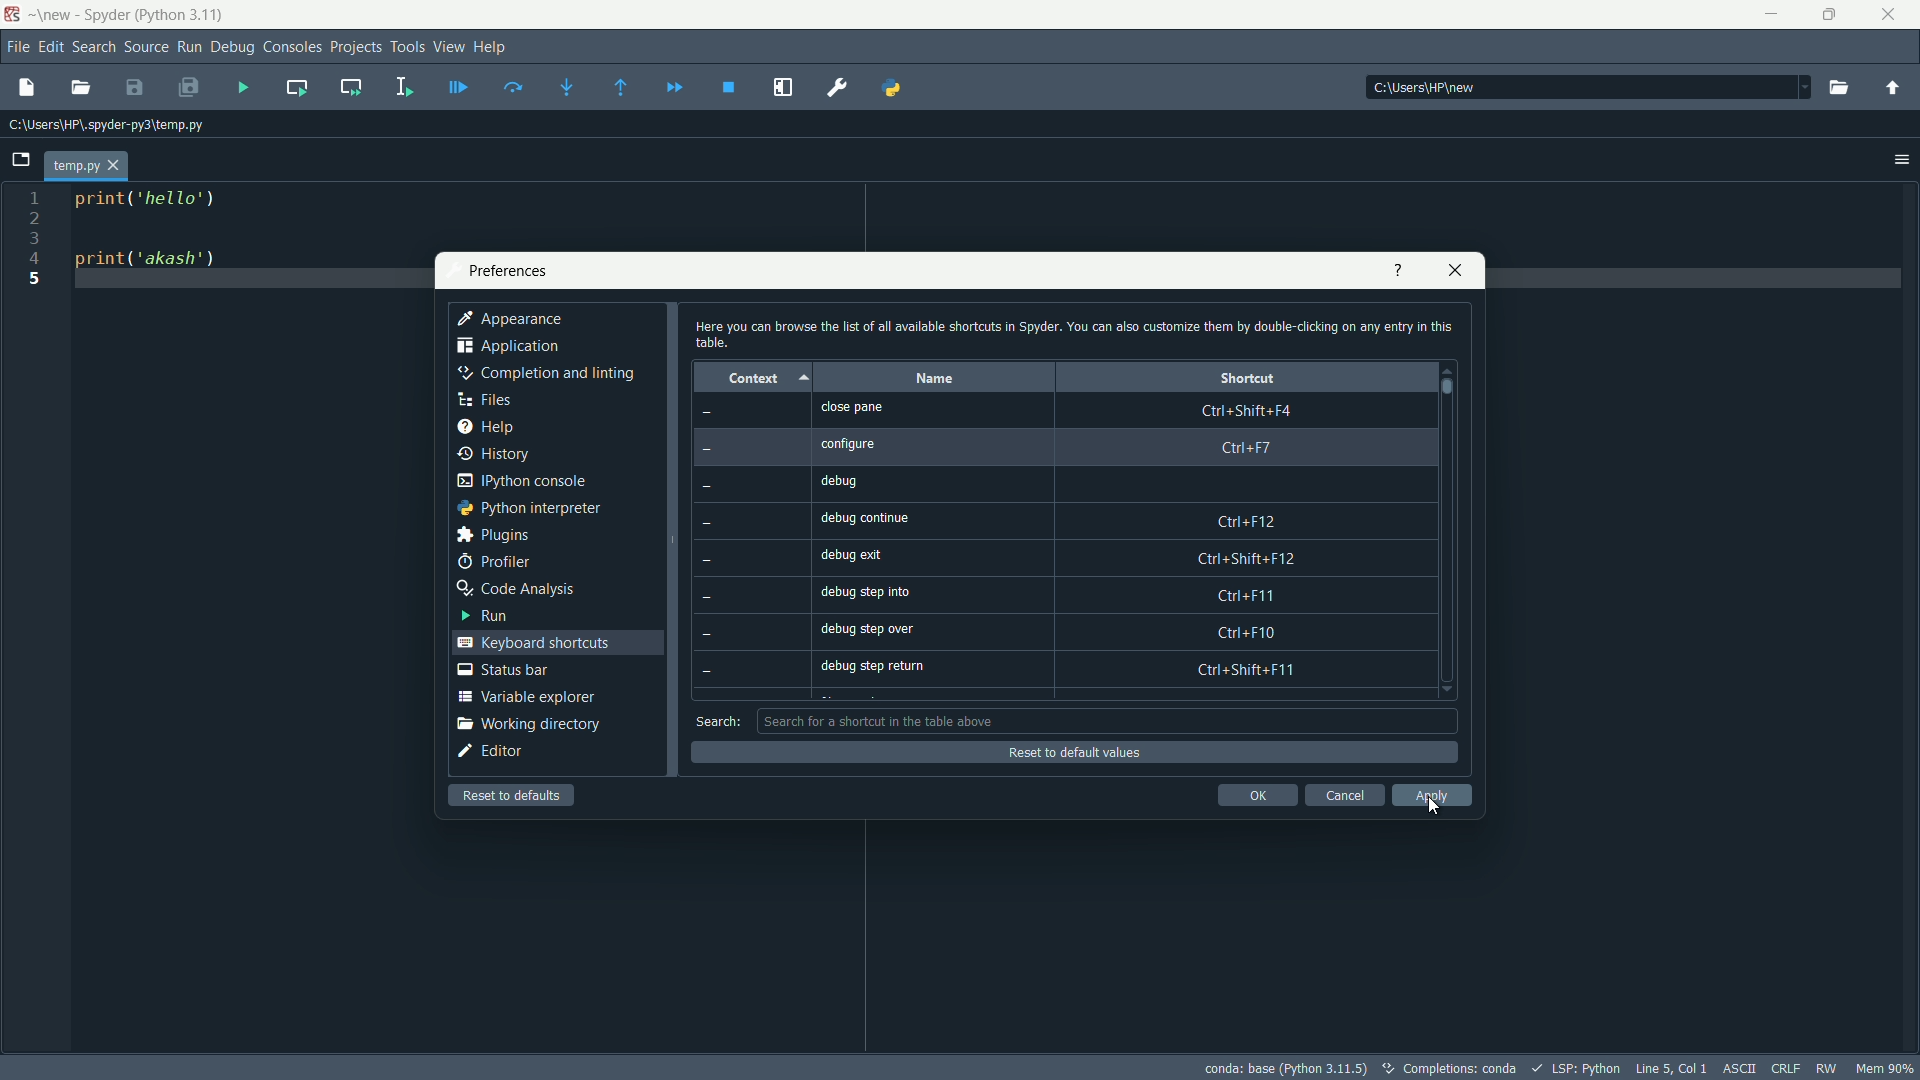 The image size is (1920, 1080). I want to click on interpreter, so click(1286, 1069).